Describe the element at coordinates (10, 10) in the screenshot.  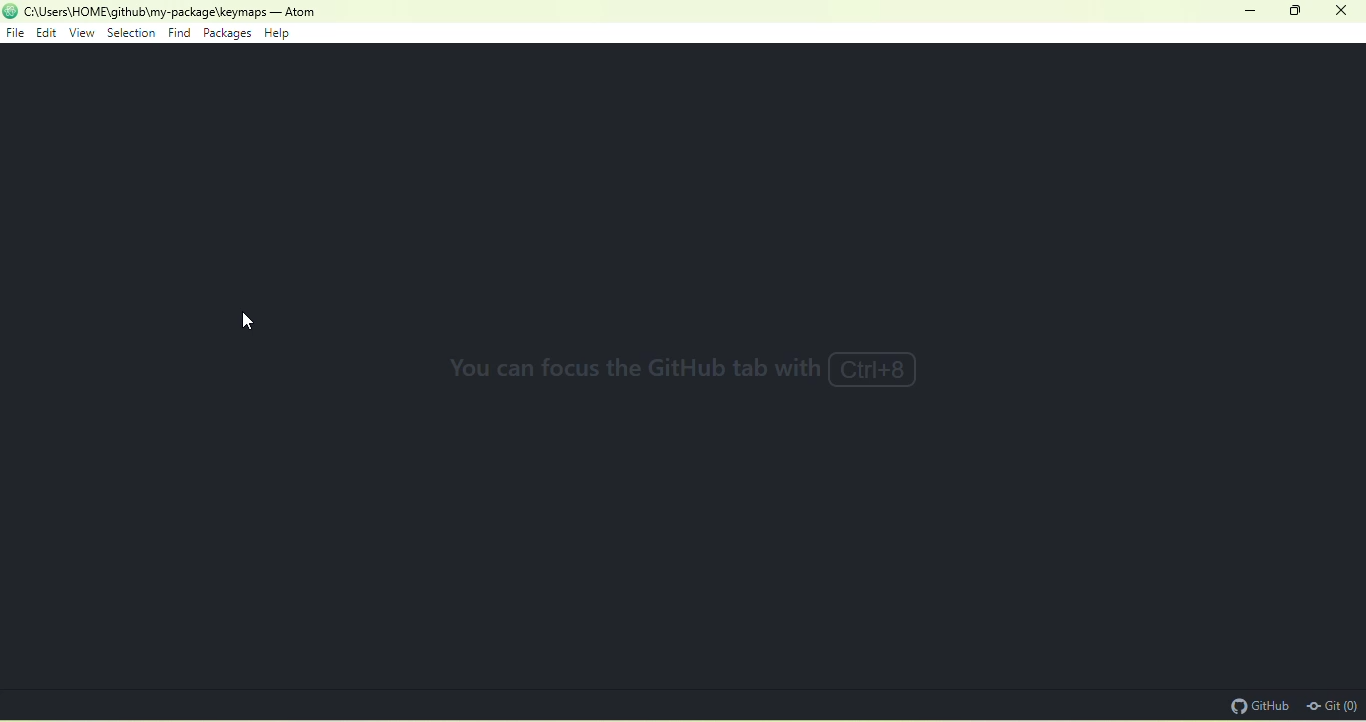
I see `icon` at that location.